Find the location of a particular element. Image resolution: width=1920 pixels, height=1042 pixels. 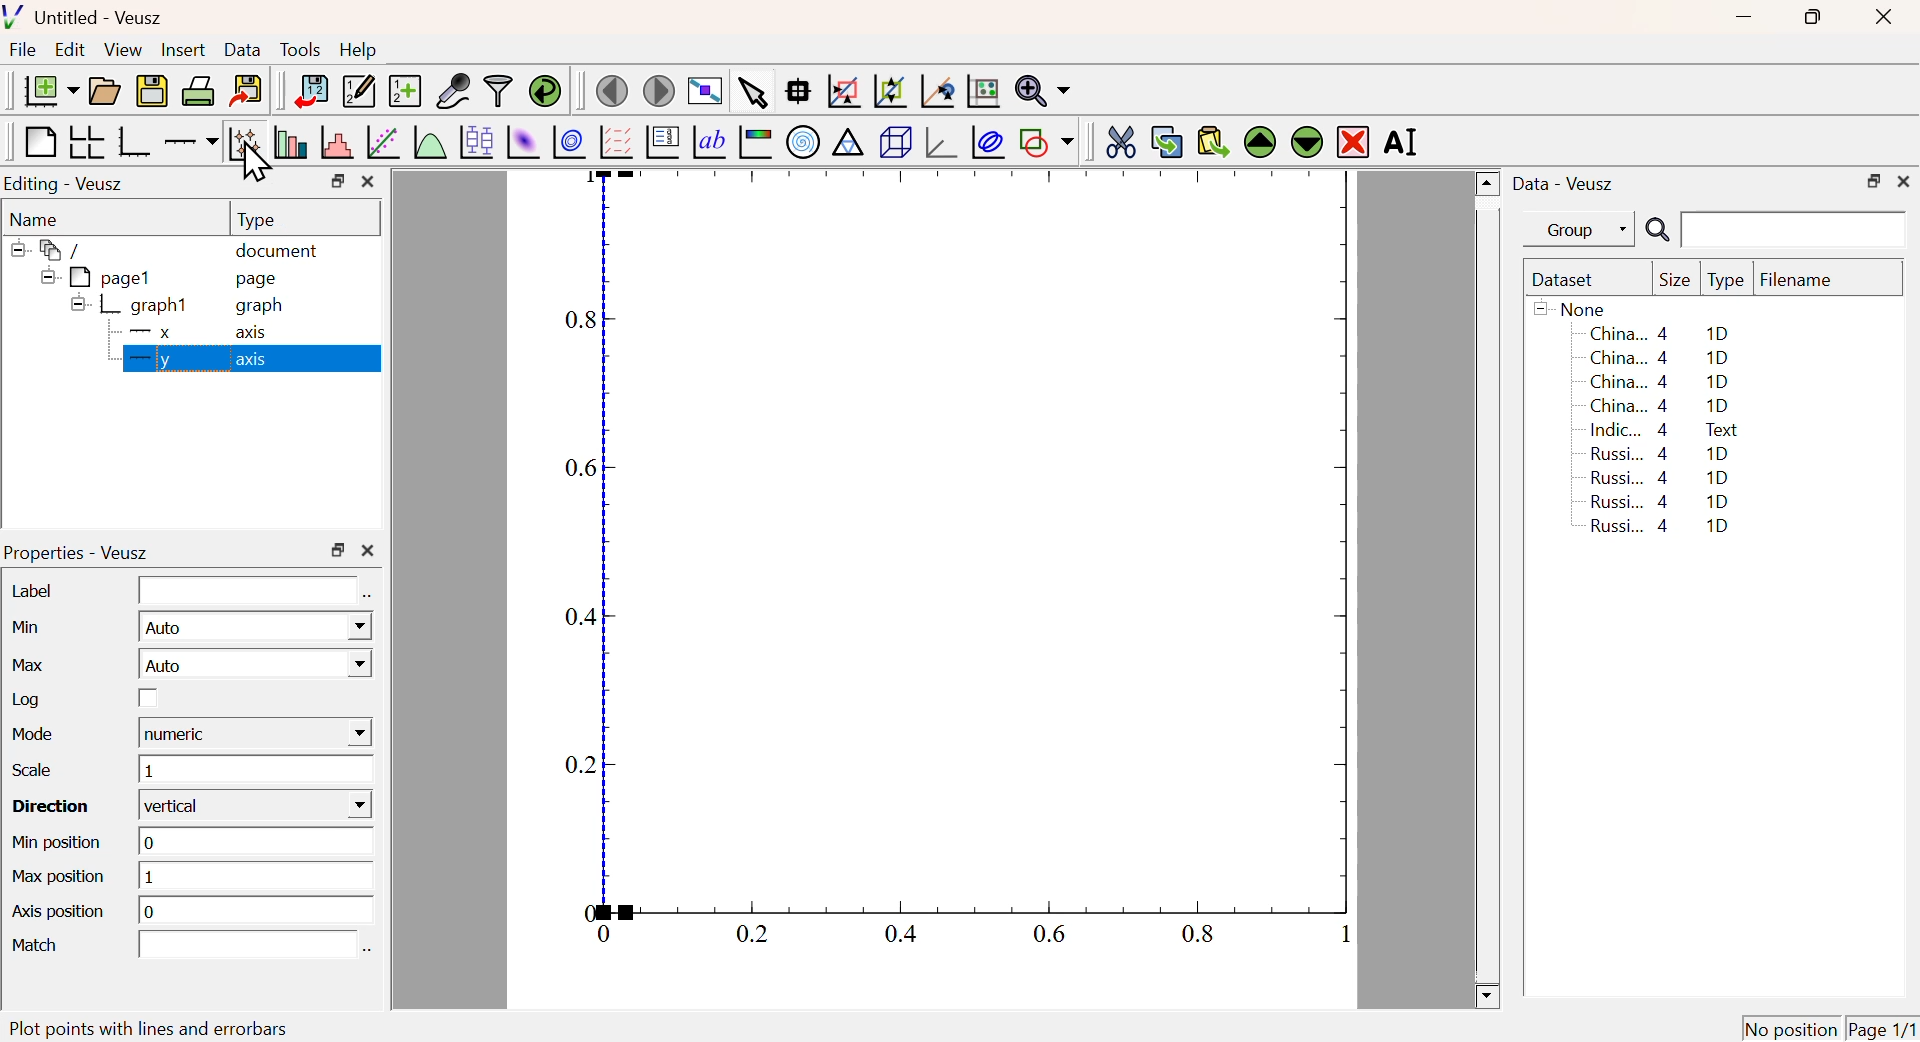

X axis is located at coordinates (189, 330).